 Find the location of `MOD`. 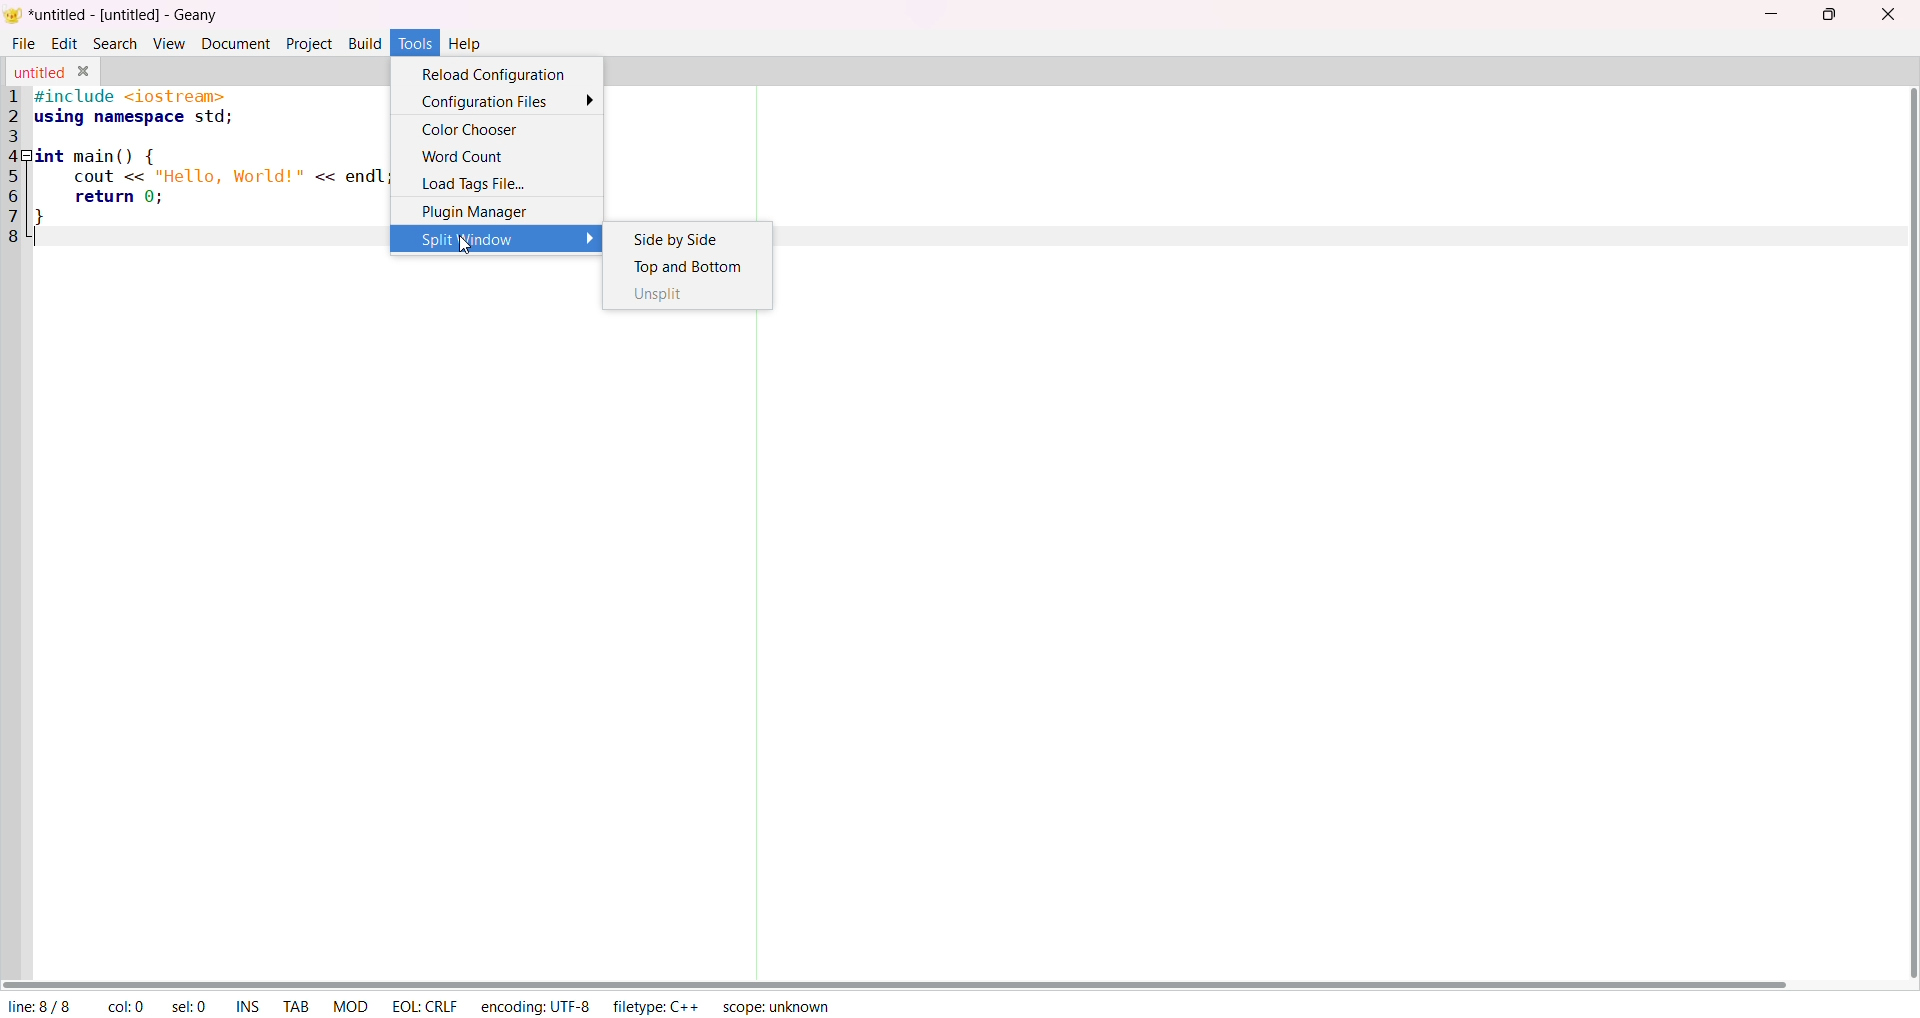

MOD is located at coordinates (348, 1005).